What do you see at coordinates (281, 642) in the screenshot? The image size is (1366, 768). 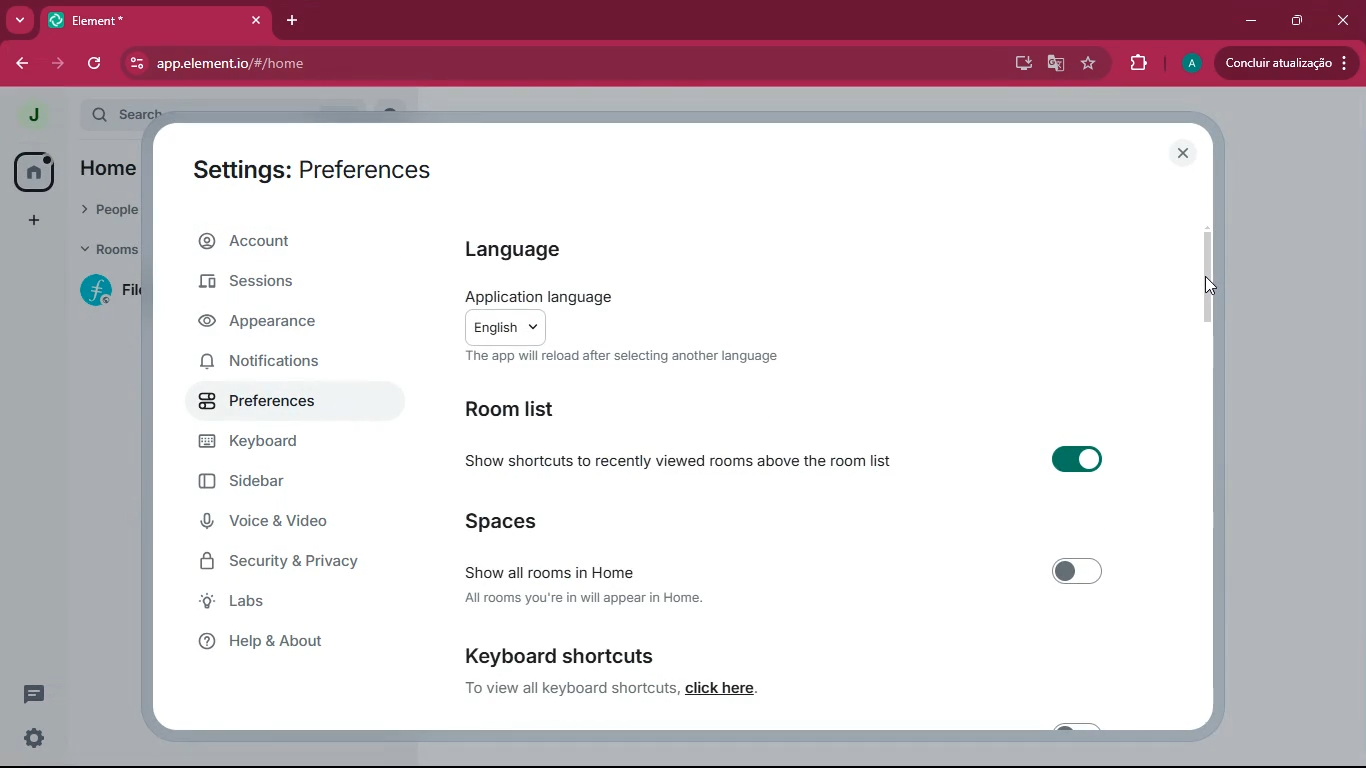 I see `help` at bounding box center [281, 642].